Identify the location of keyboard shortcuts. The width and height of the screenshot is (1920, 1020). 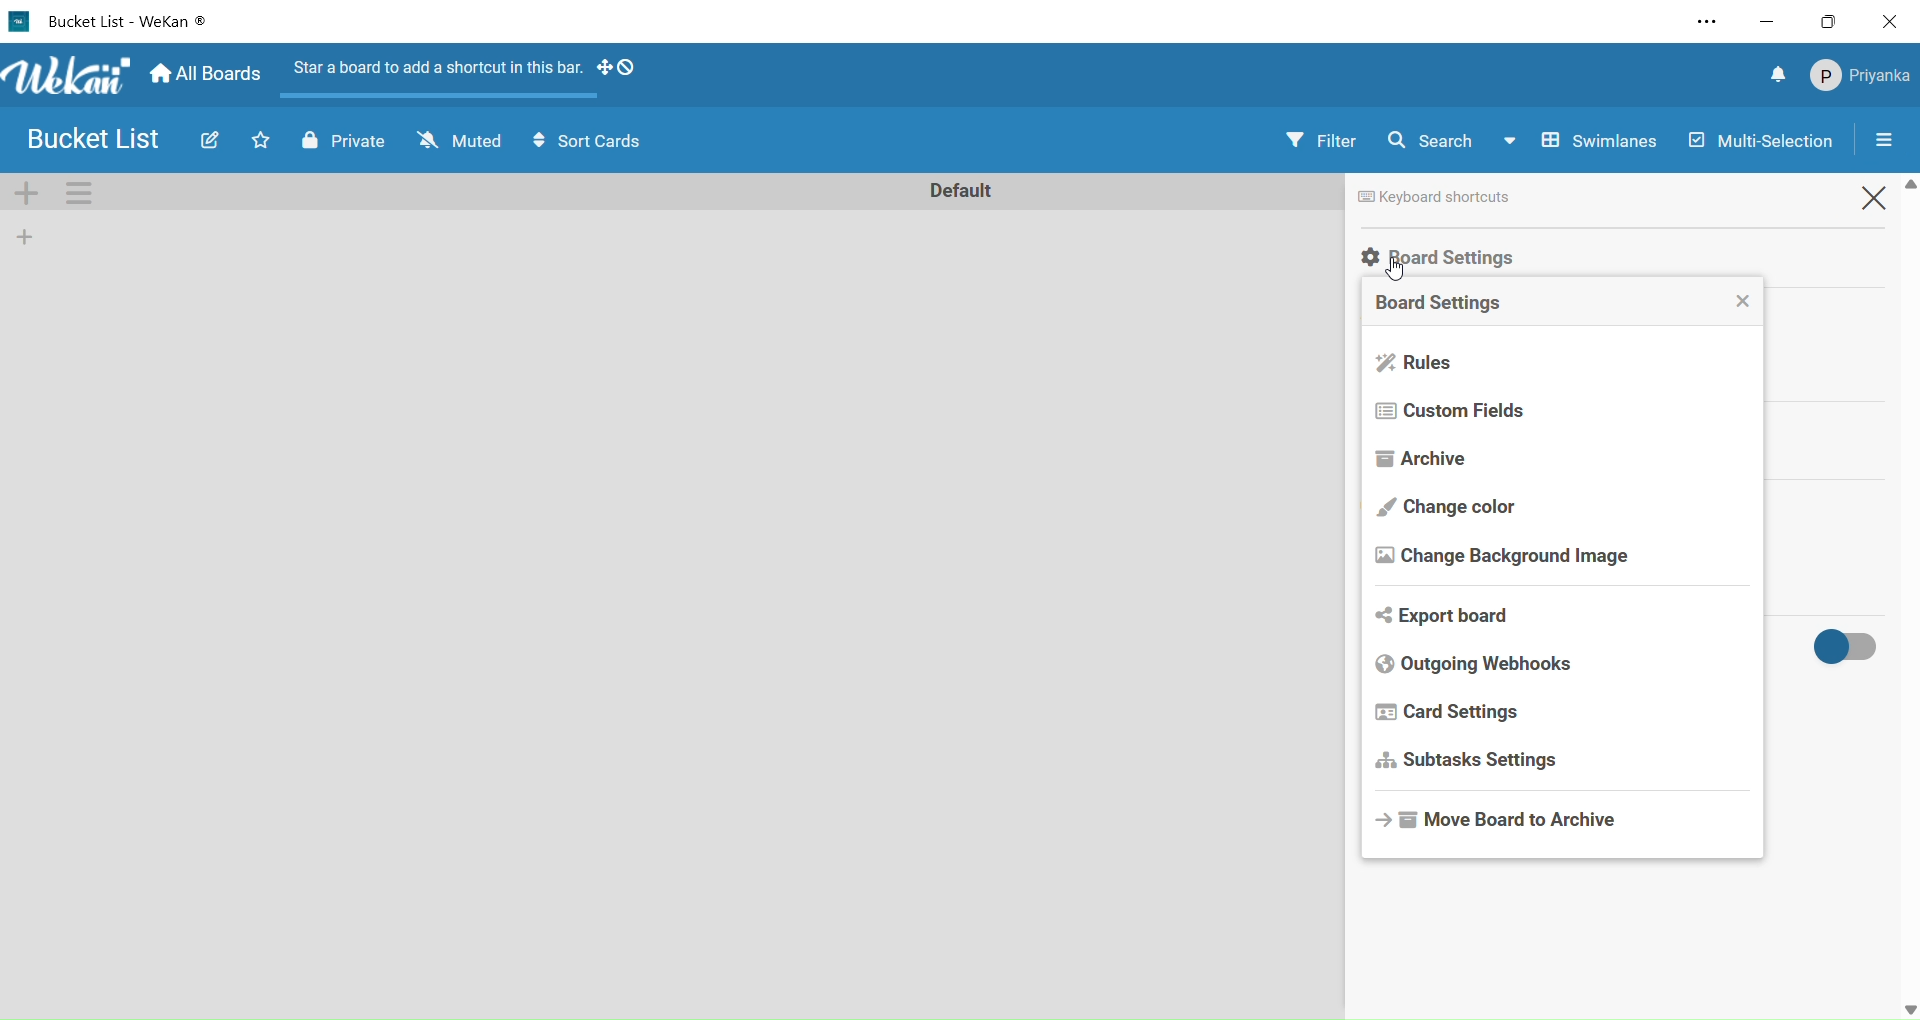
(1447, 197).